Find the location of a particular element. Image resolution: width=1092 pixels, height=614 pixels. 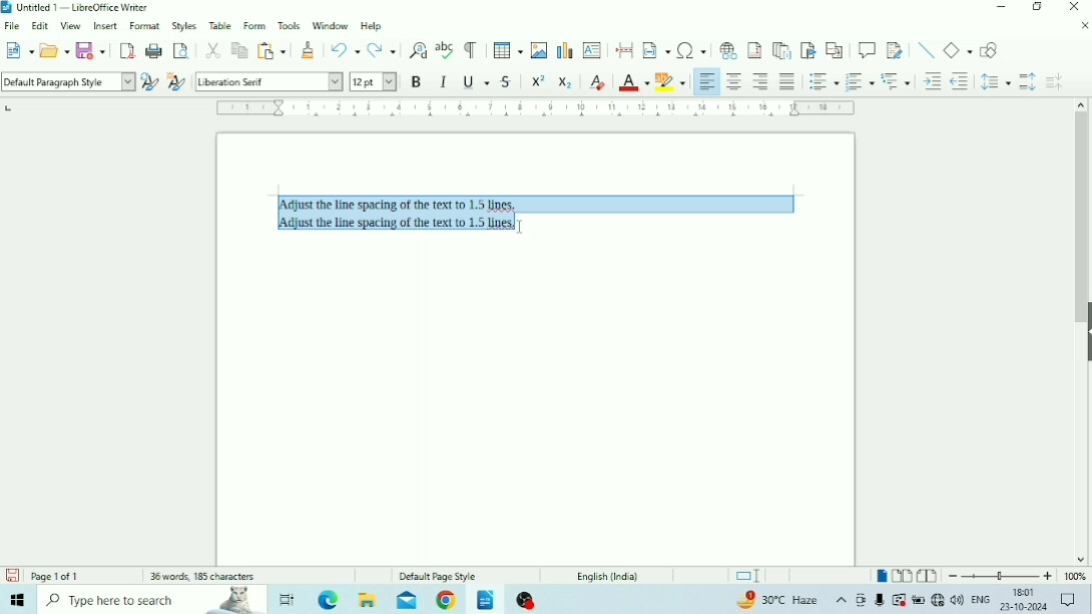

Time is located at coordinates (1023, 591).